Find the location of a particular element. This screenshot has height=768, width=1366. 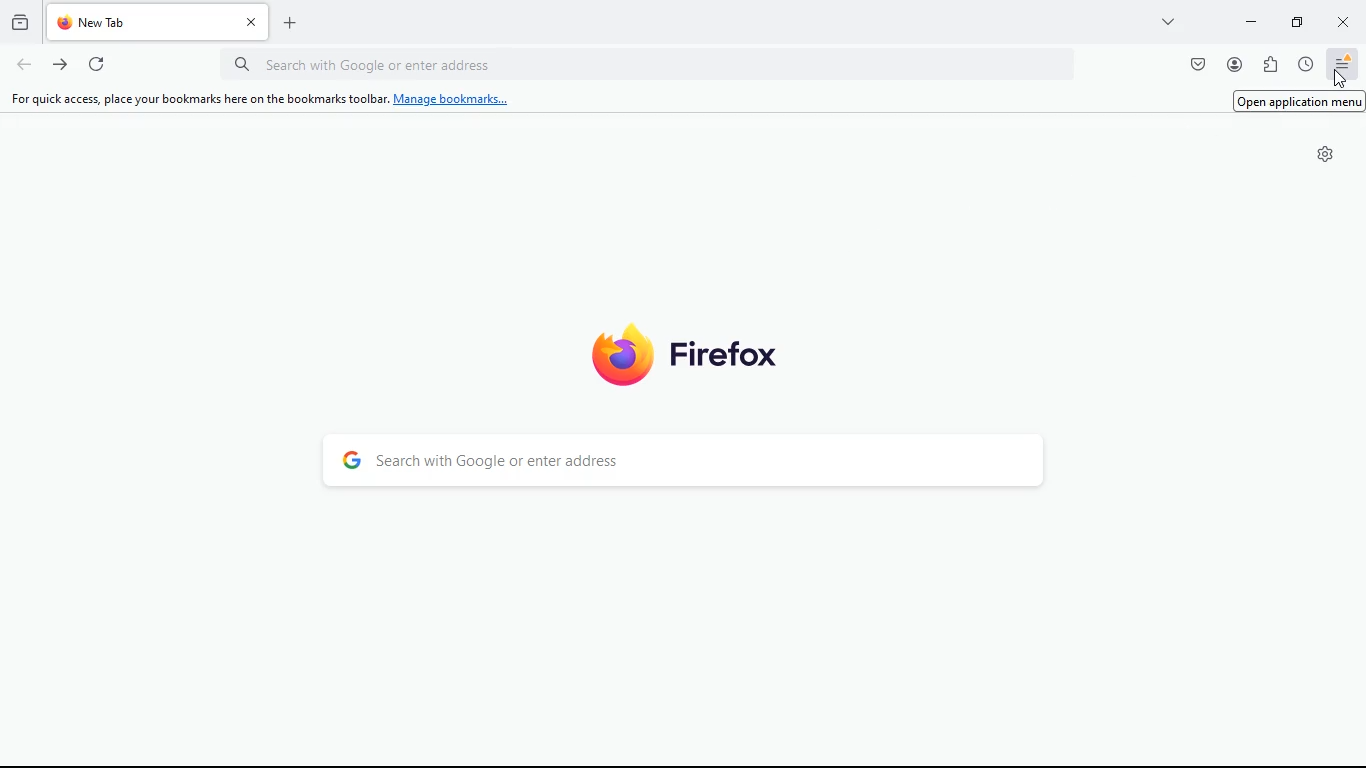

history is located at coordinates (1305, 65).